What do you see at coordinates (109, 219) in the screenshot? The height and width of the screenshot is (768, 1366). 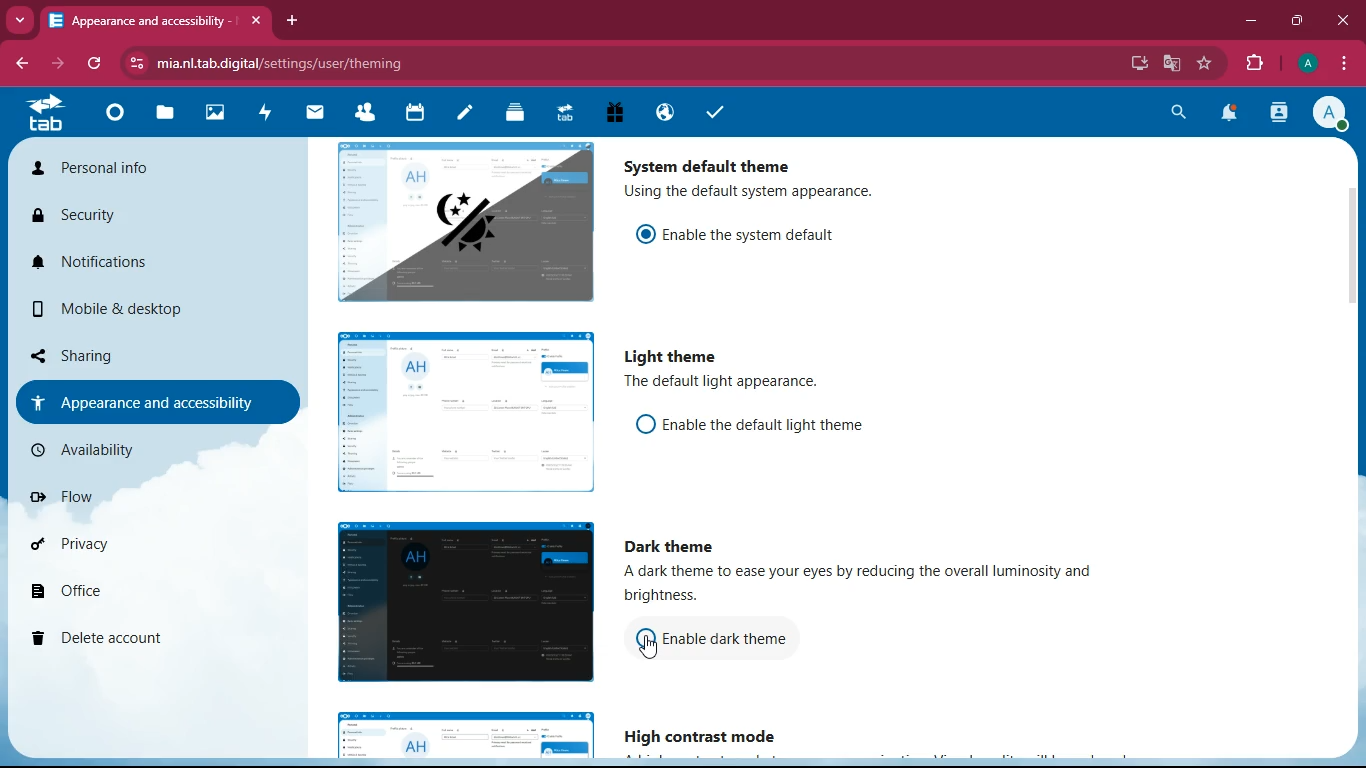 I see `security` at bounding box center [109, 219].